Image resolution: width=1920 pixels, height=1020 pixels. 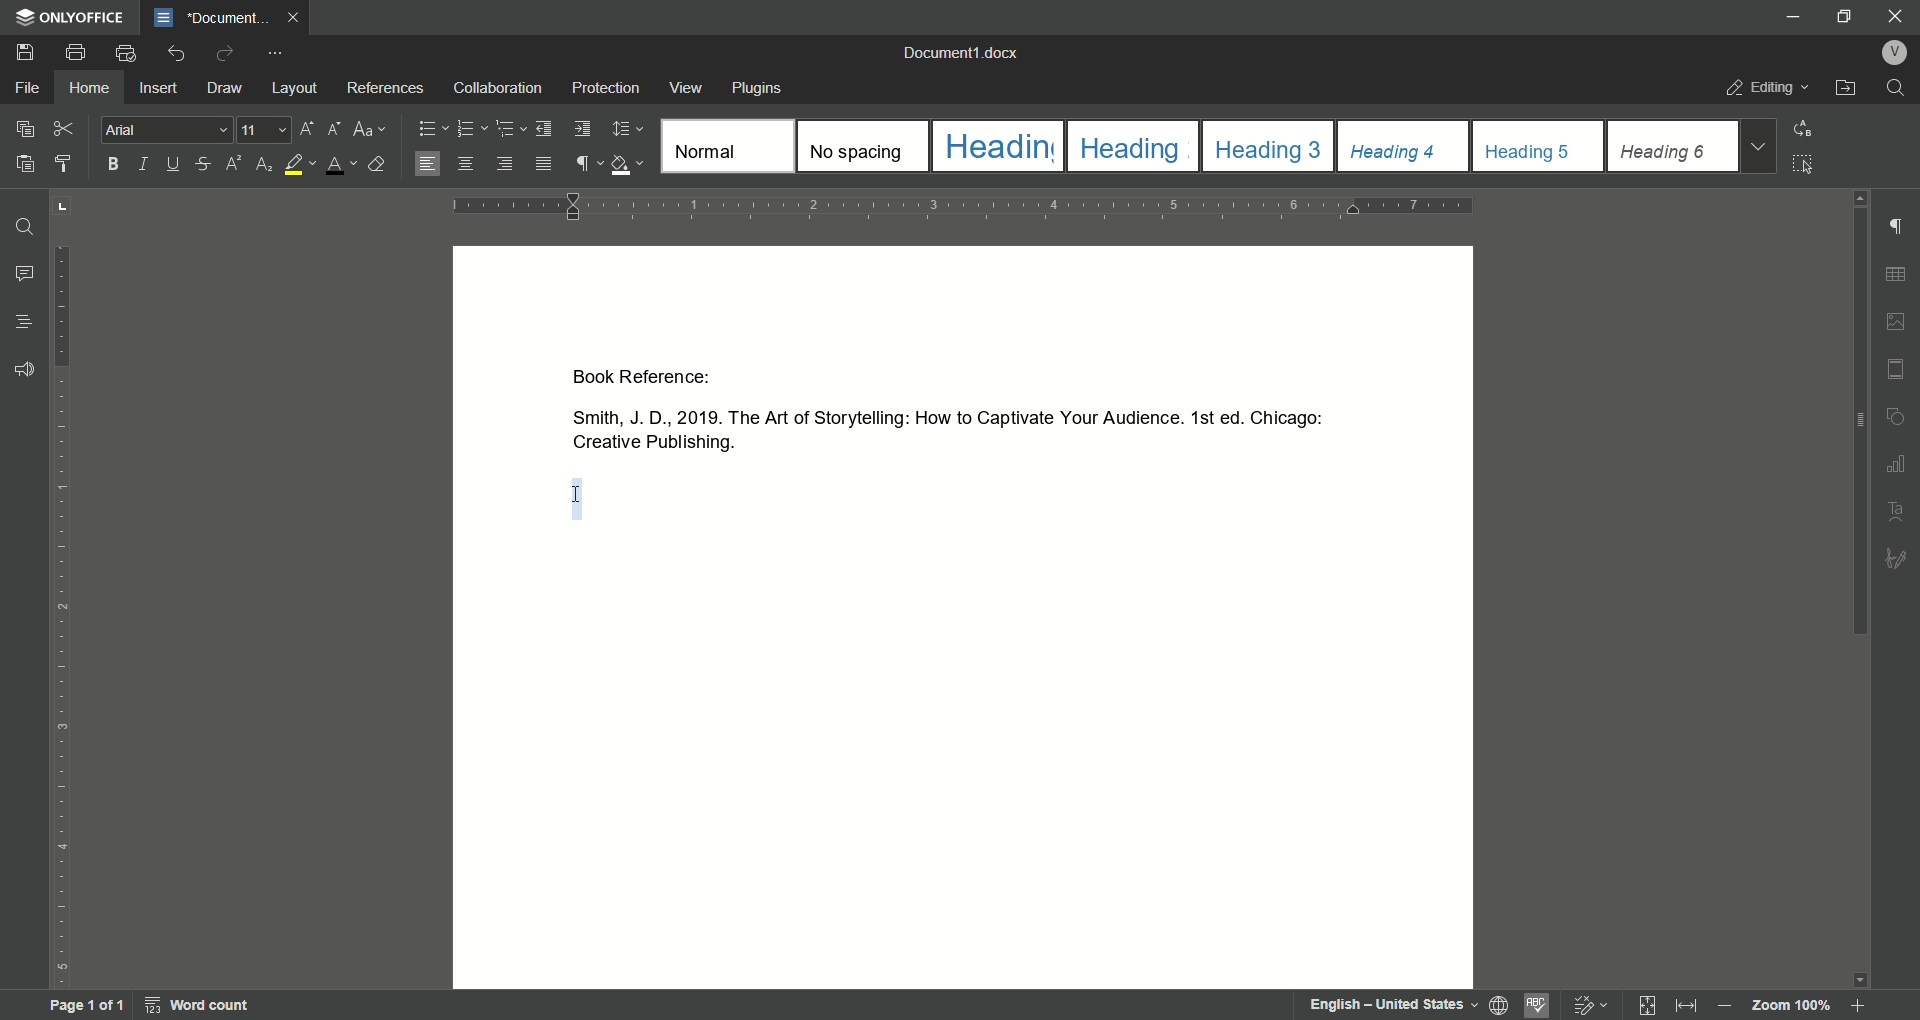 I want to click on protection, so click(x=607, y=87).